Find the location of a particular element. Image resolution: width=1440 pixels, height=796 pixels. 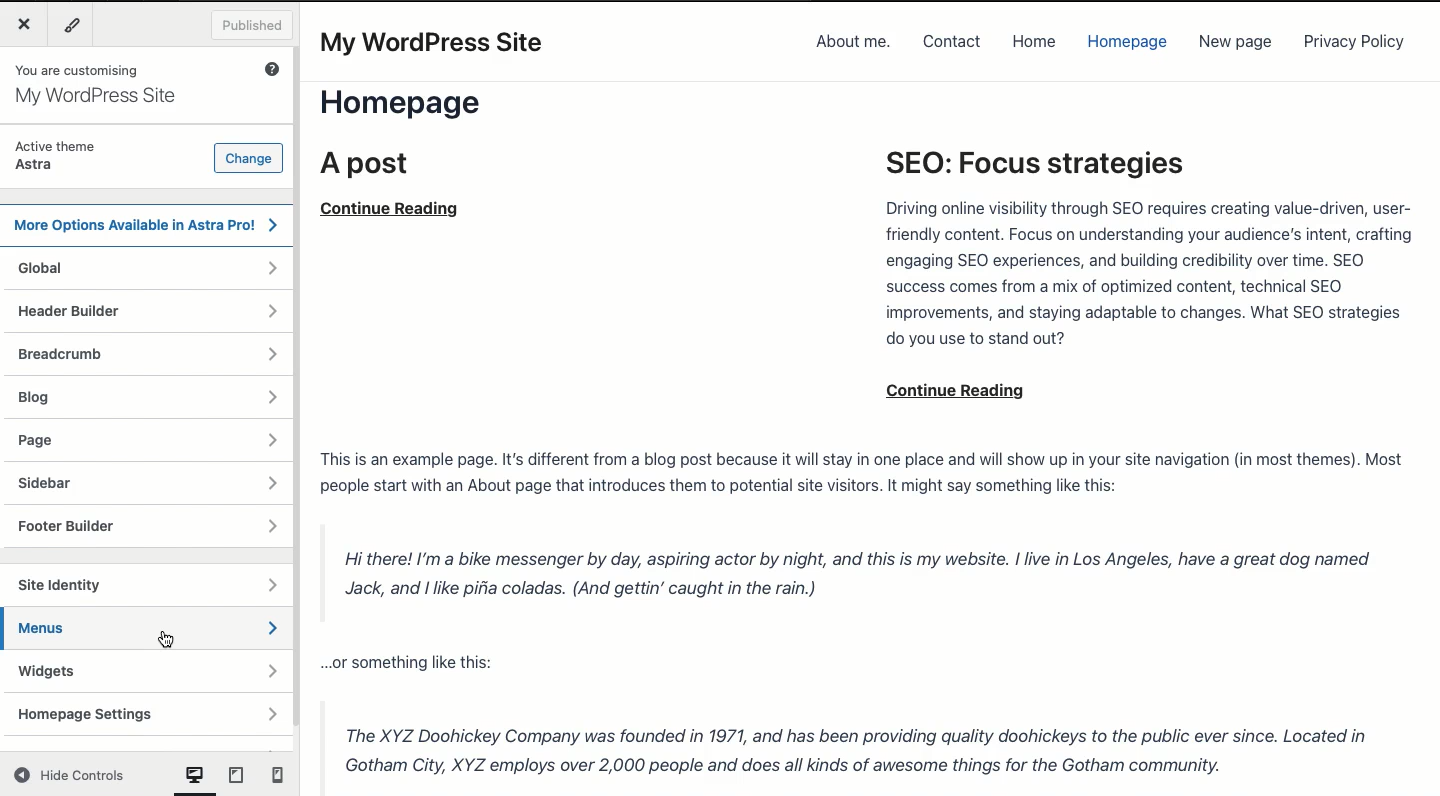

Change is located at coordinates (250, 158).